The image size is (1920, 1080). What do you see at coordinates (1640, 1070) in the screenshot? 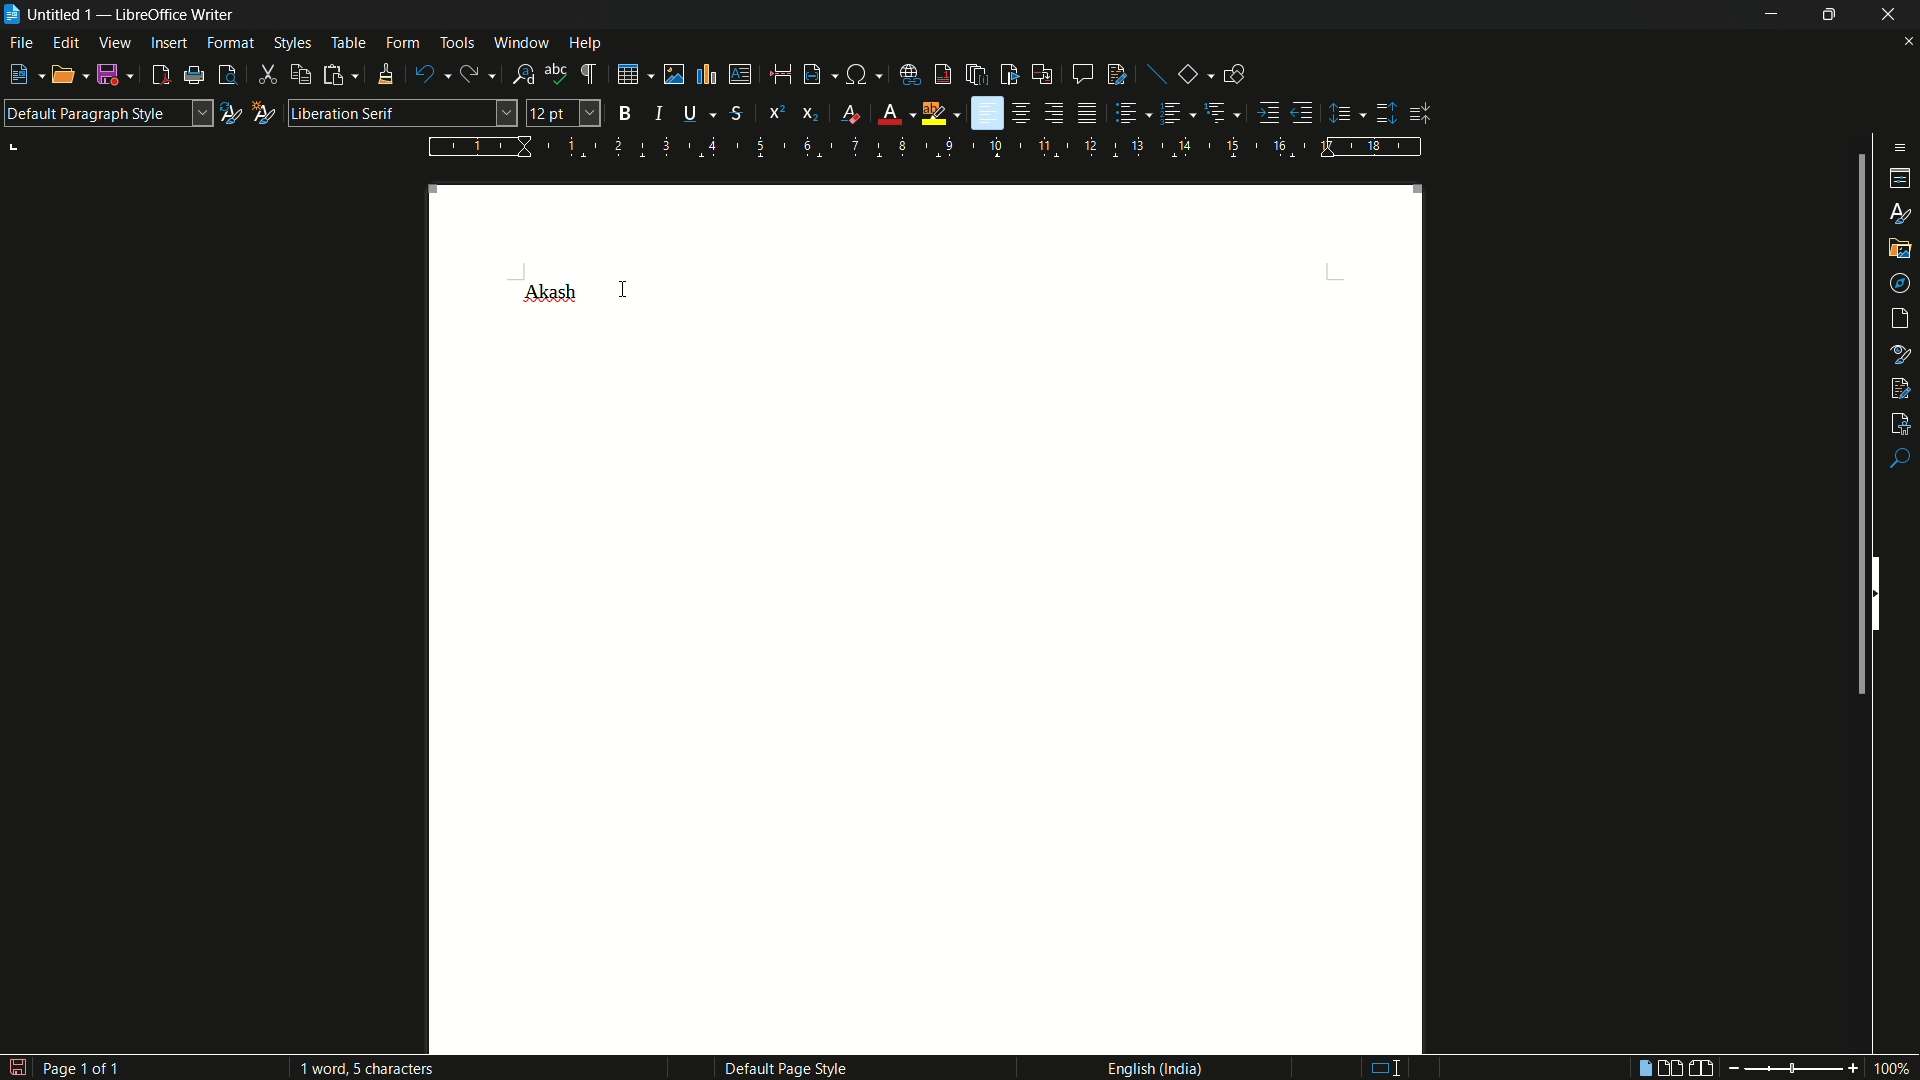
I see `single page` at bounding box center [1640, 1070].